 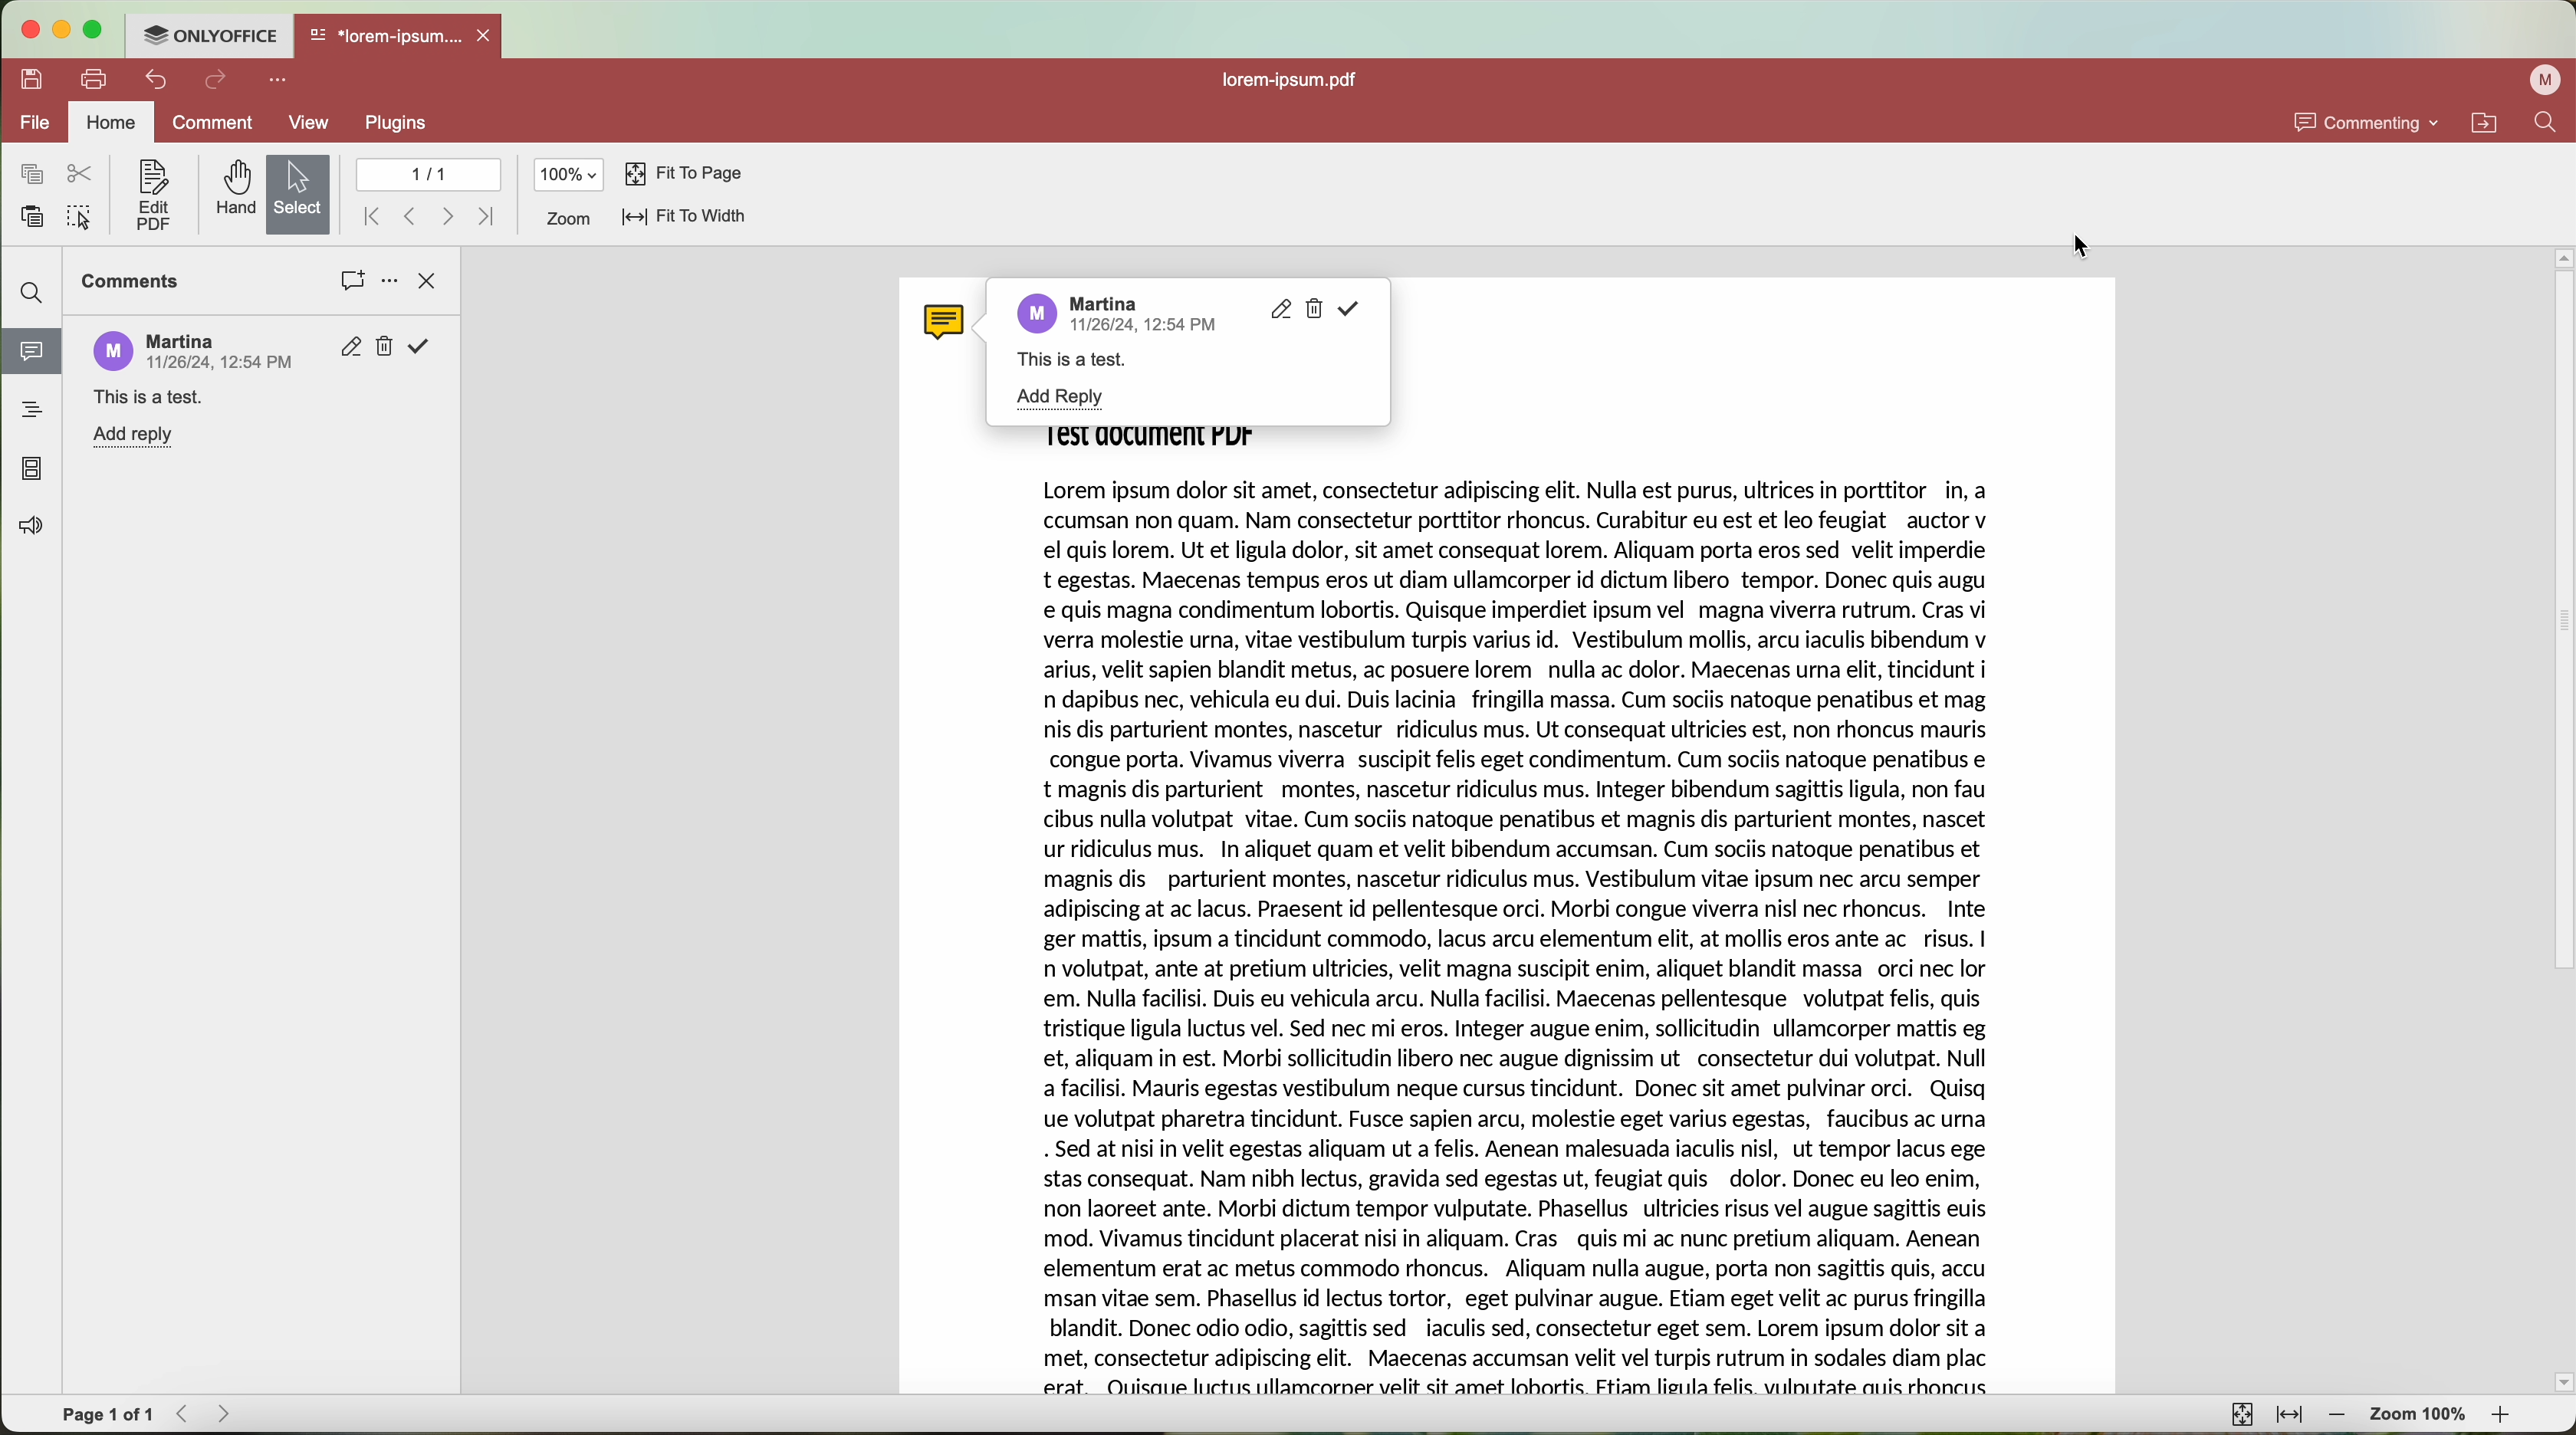 What do you see at coordinates (155, 80) in the screenshot?
I see `undo` at bounding box center [155, 80].